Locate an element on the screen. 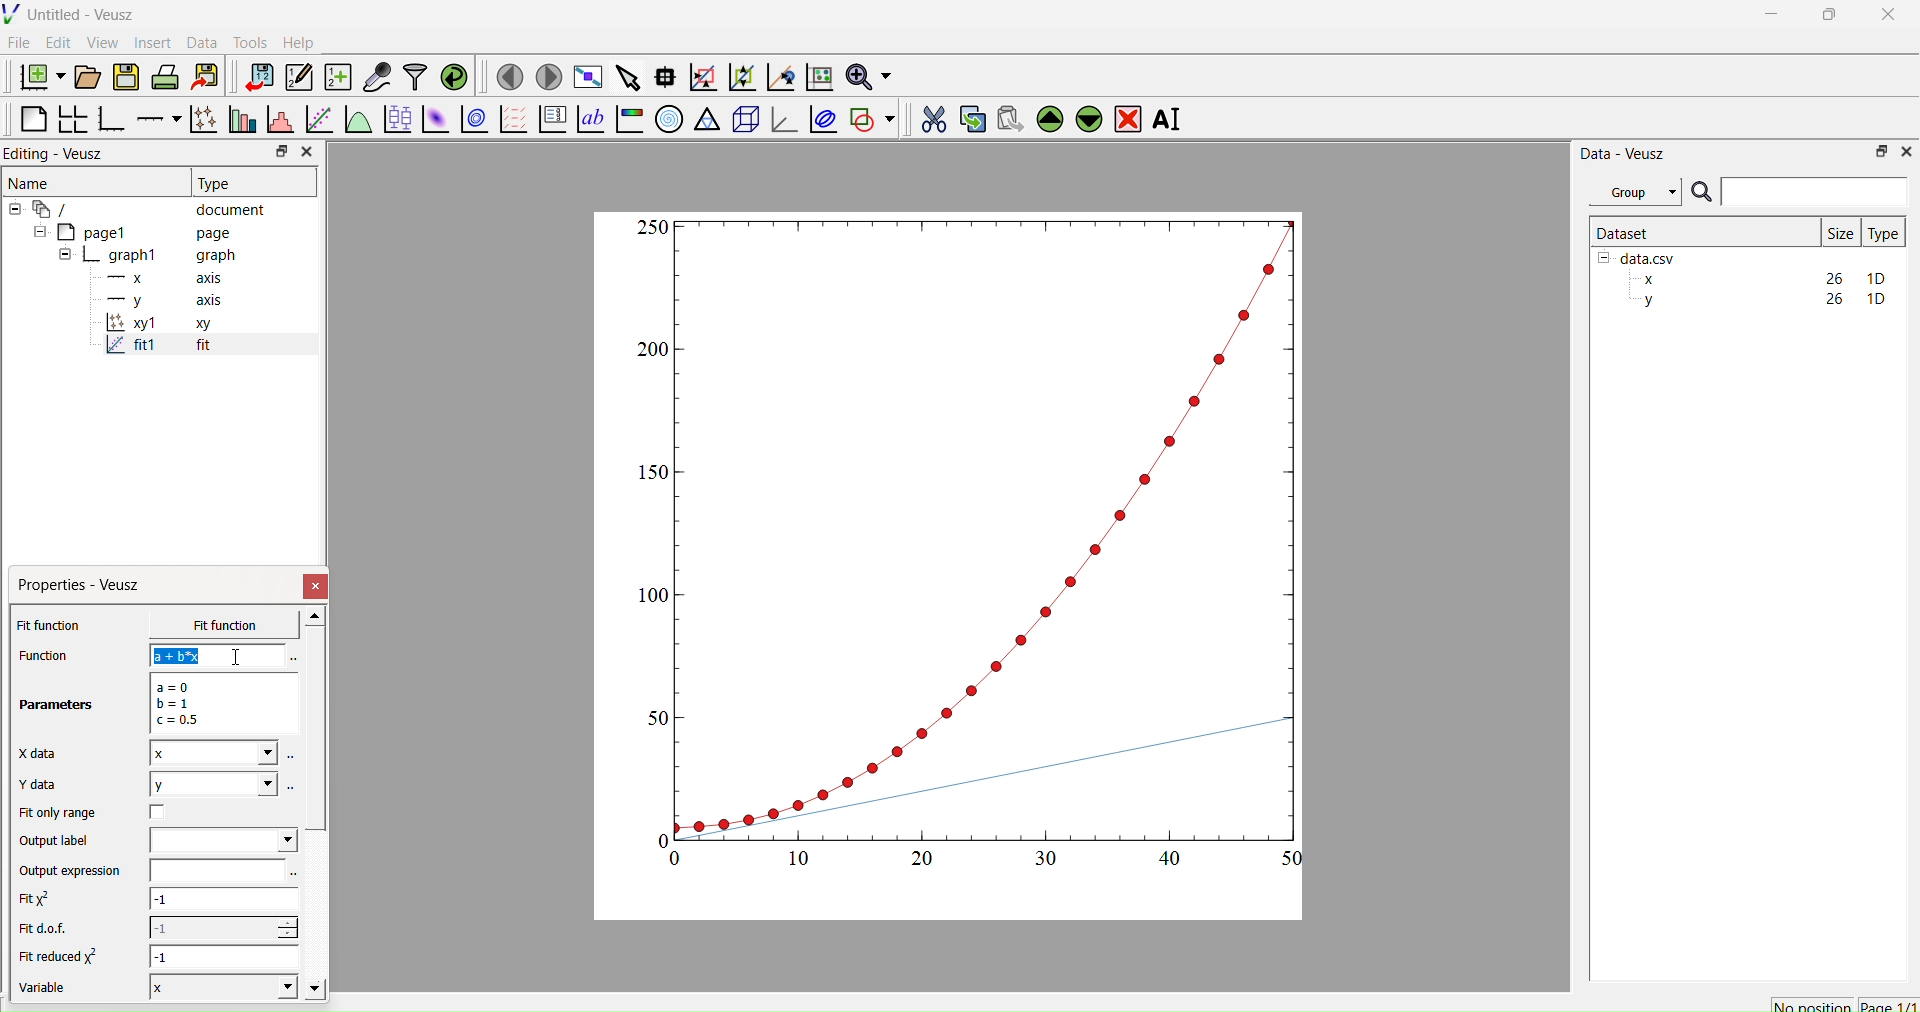  Rename is located at coordinates (1171, 119).